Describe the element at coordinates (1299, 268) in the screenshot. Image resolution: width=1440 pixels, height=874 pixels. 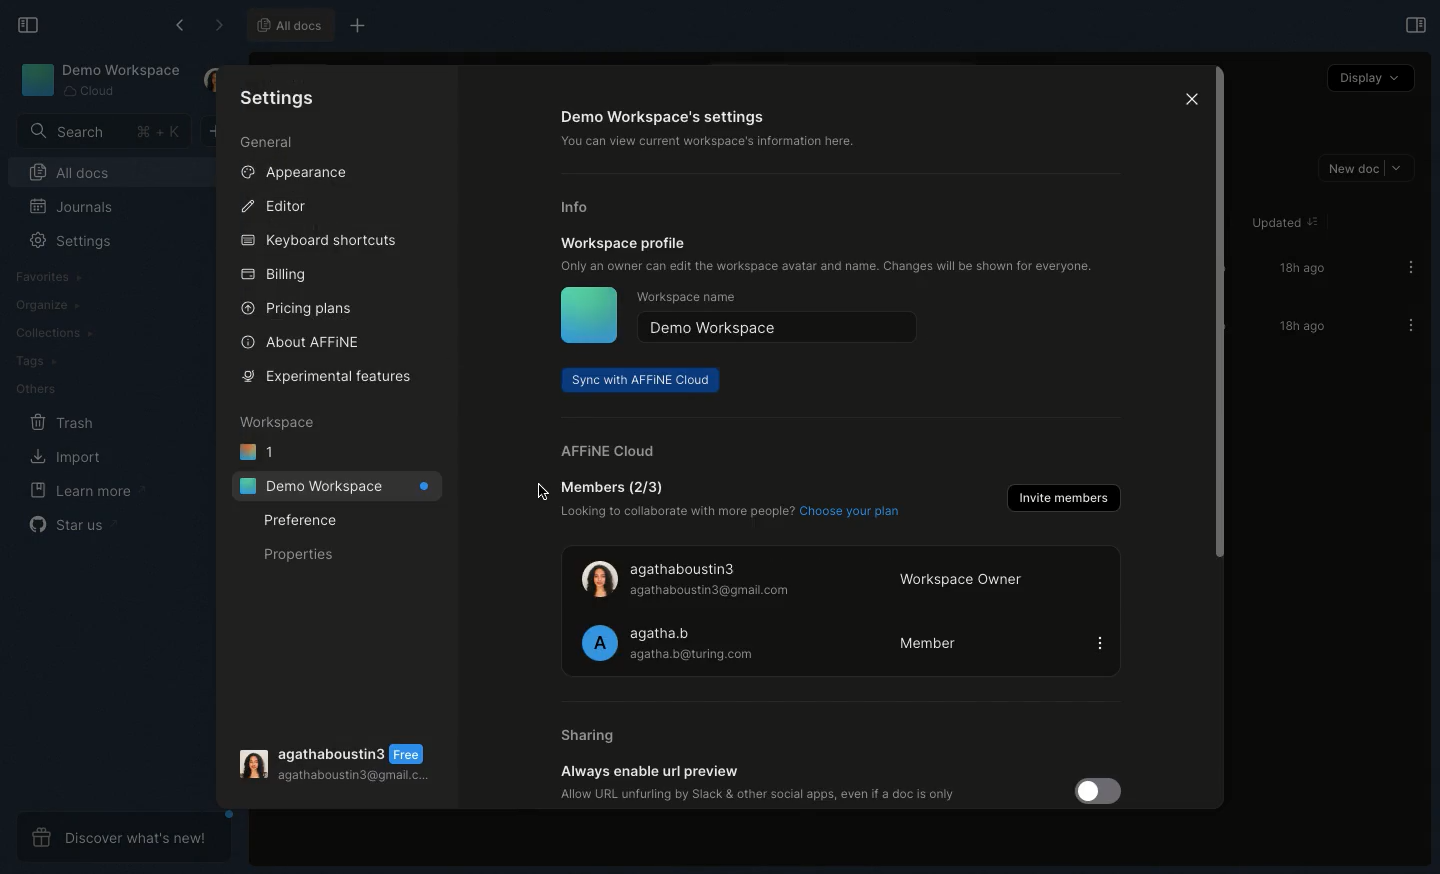
I see `18h ago` at that location.